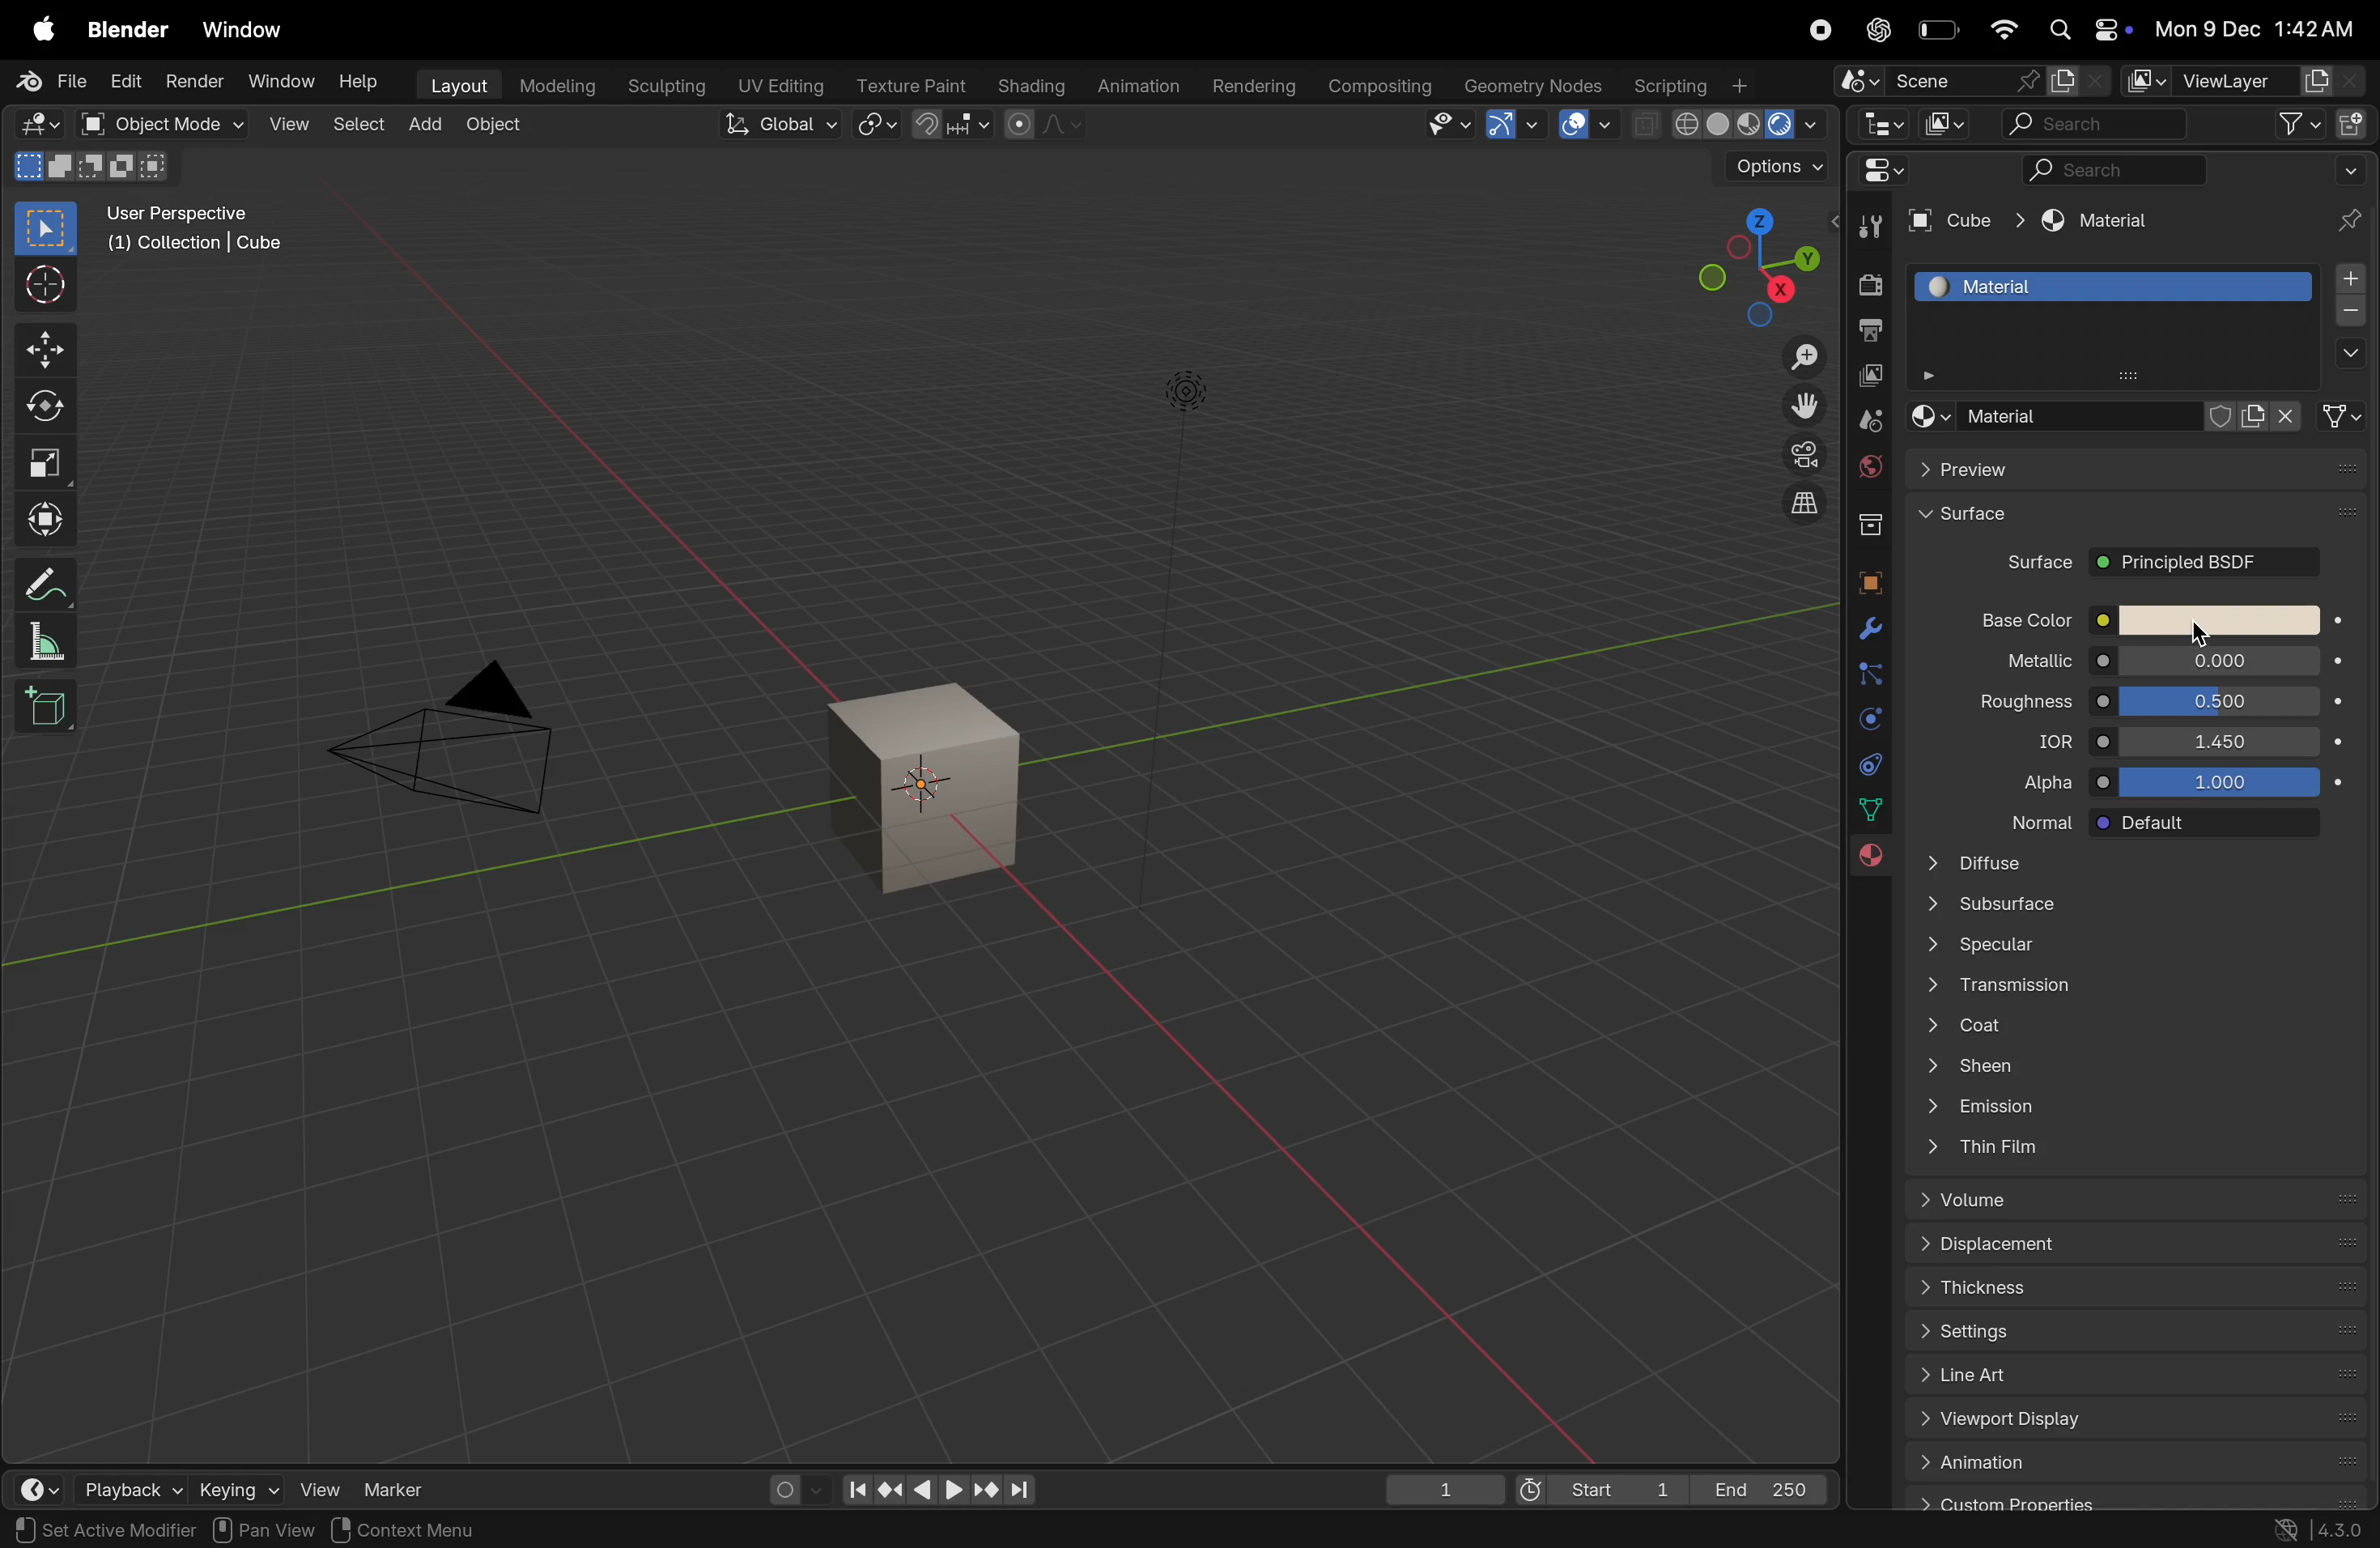 The width and height of the screenshot is (2380, 1548). What do you see at coordinates (2349, 168) in the screenshot?
I see `more options` at bounding box center [2349, 168].